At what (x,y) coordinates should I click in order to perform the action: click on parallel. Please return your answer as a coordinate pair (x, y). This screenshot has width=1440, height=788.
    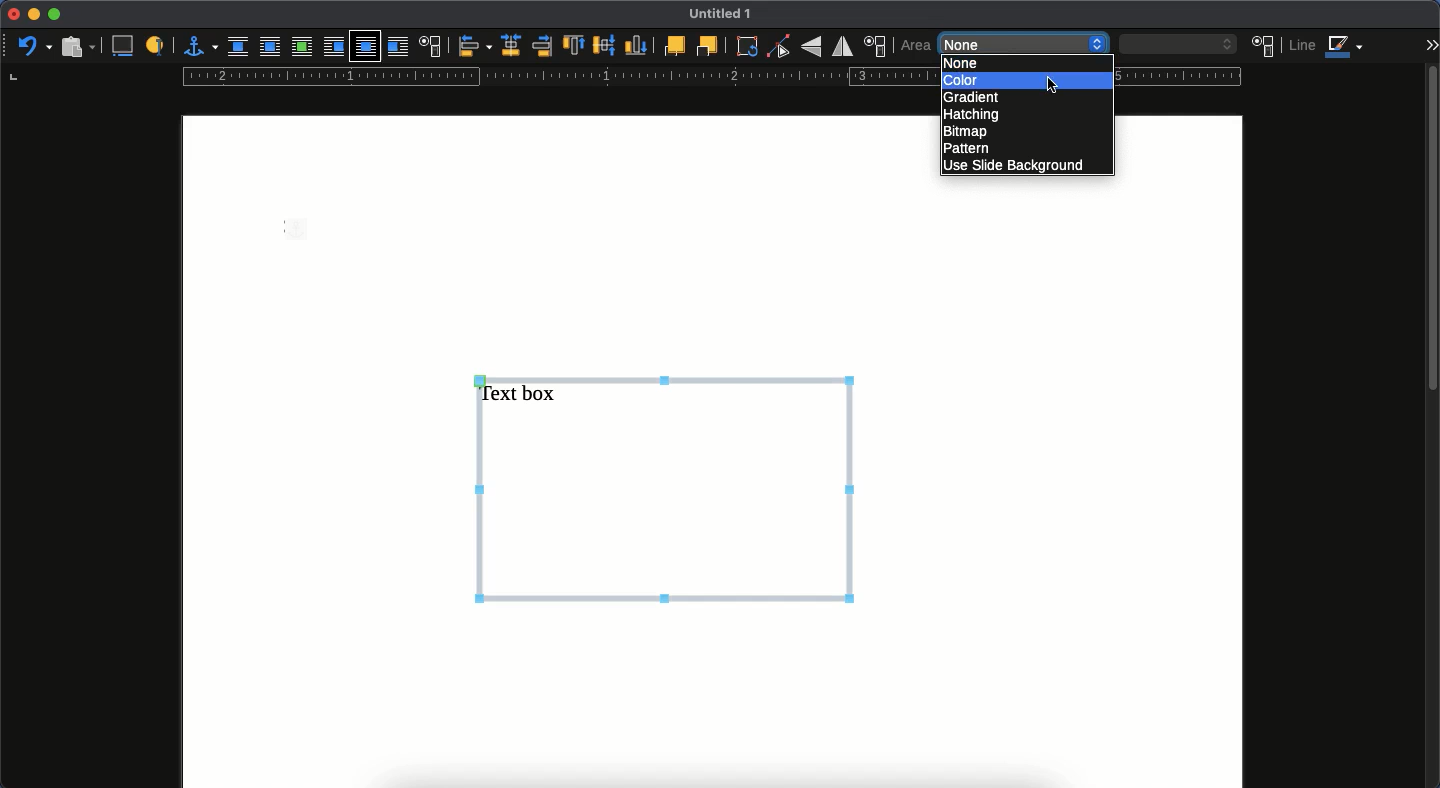
    Looking at the image, I should click on (269, 49).